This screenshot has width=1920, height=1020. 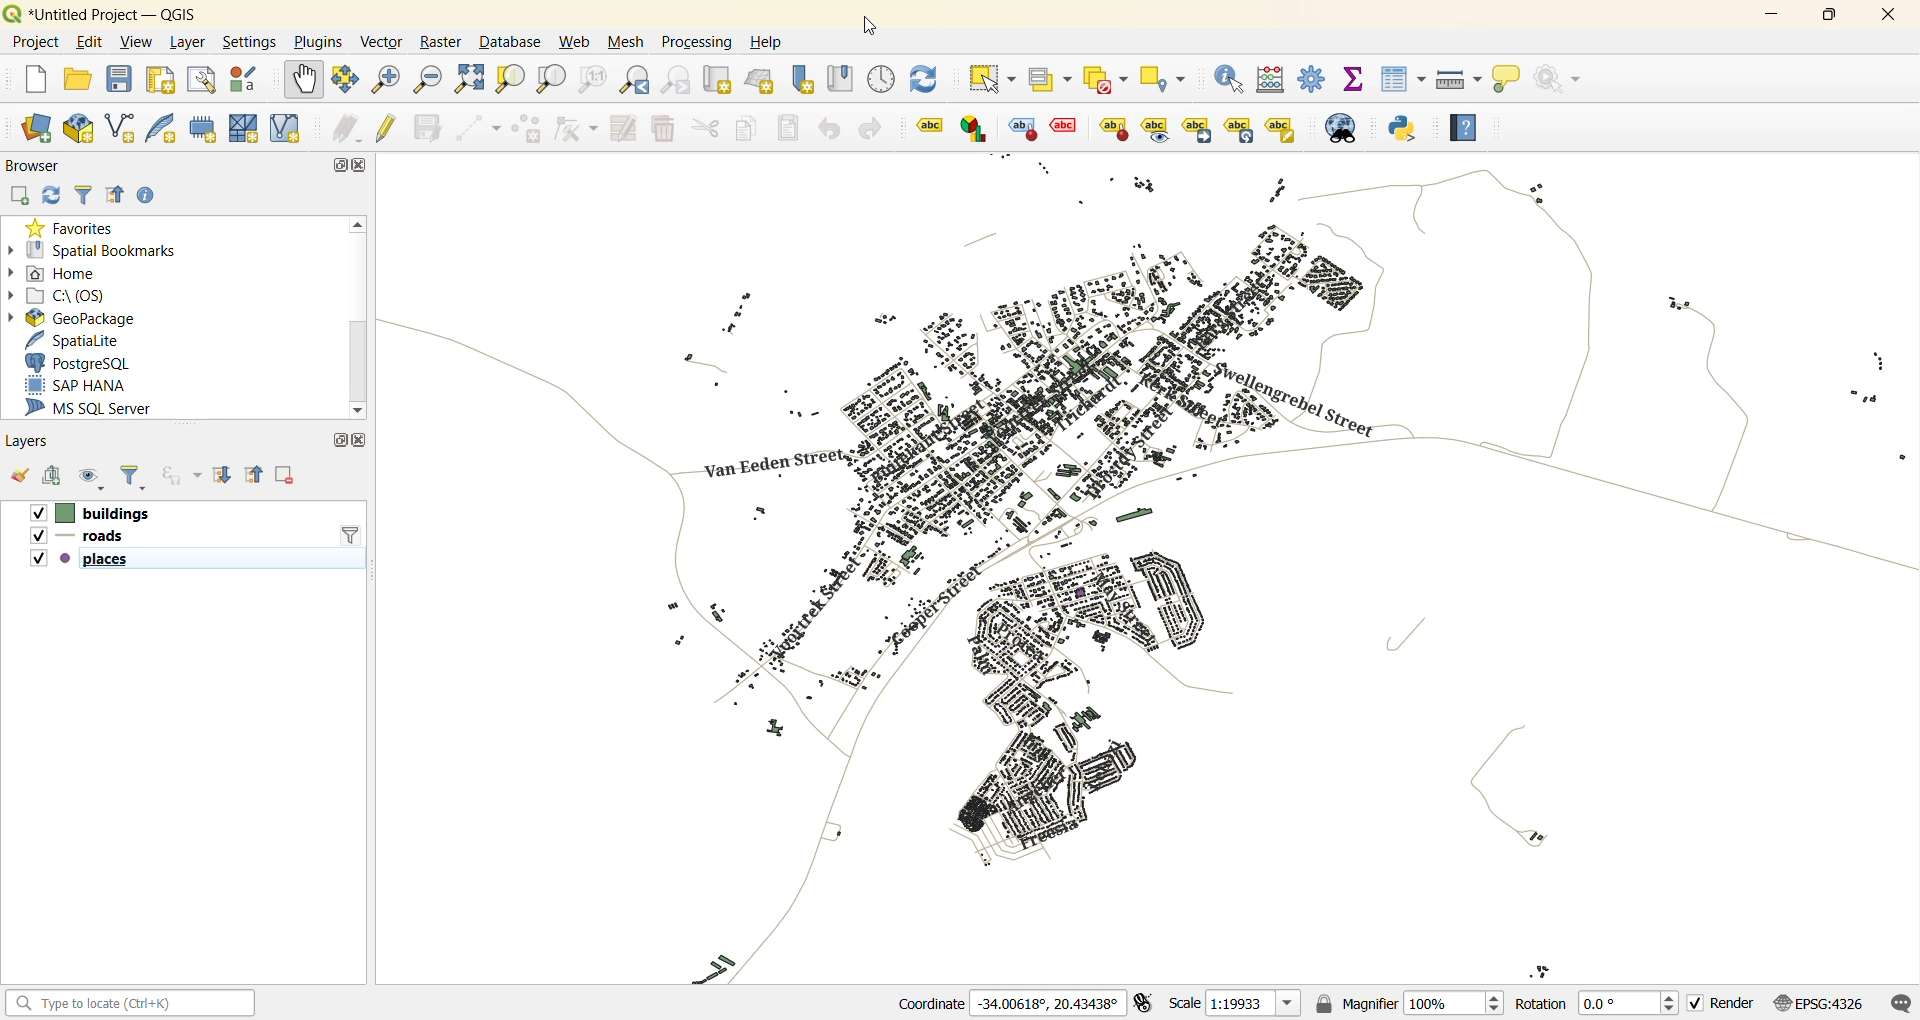 I want to click on pan map, so click(x=302, y=82).